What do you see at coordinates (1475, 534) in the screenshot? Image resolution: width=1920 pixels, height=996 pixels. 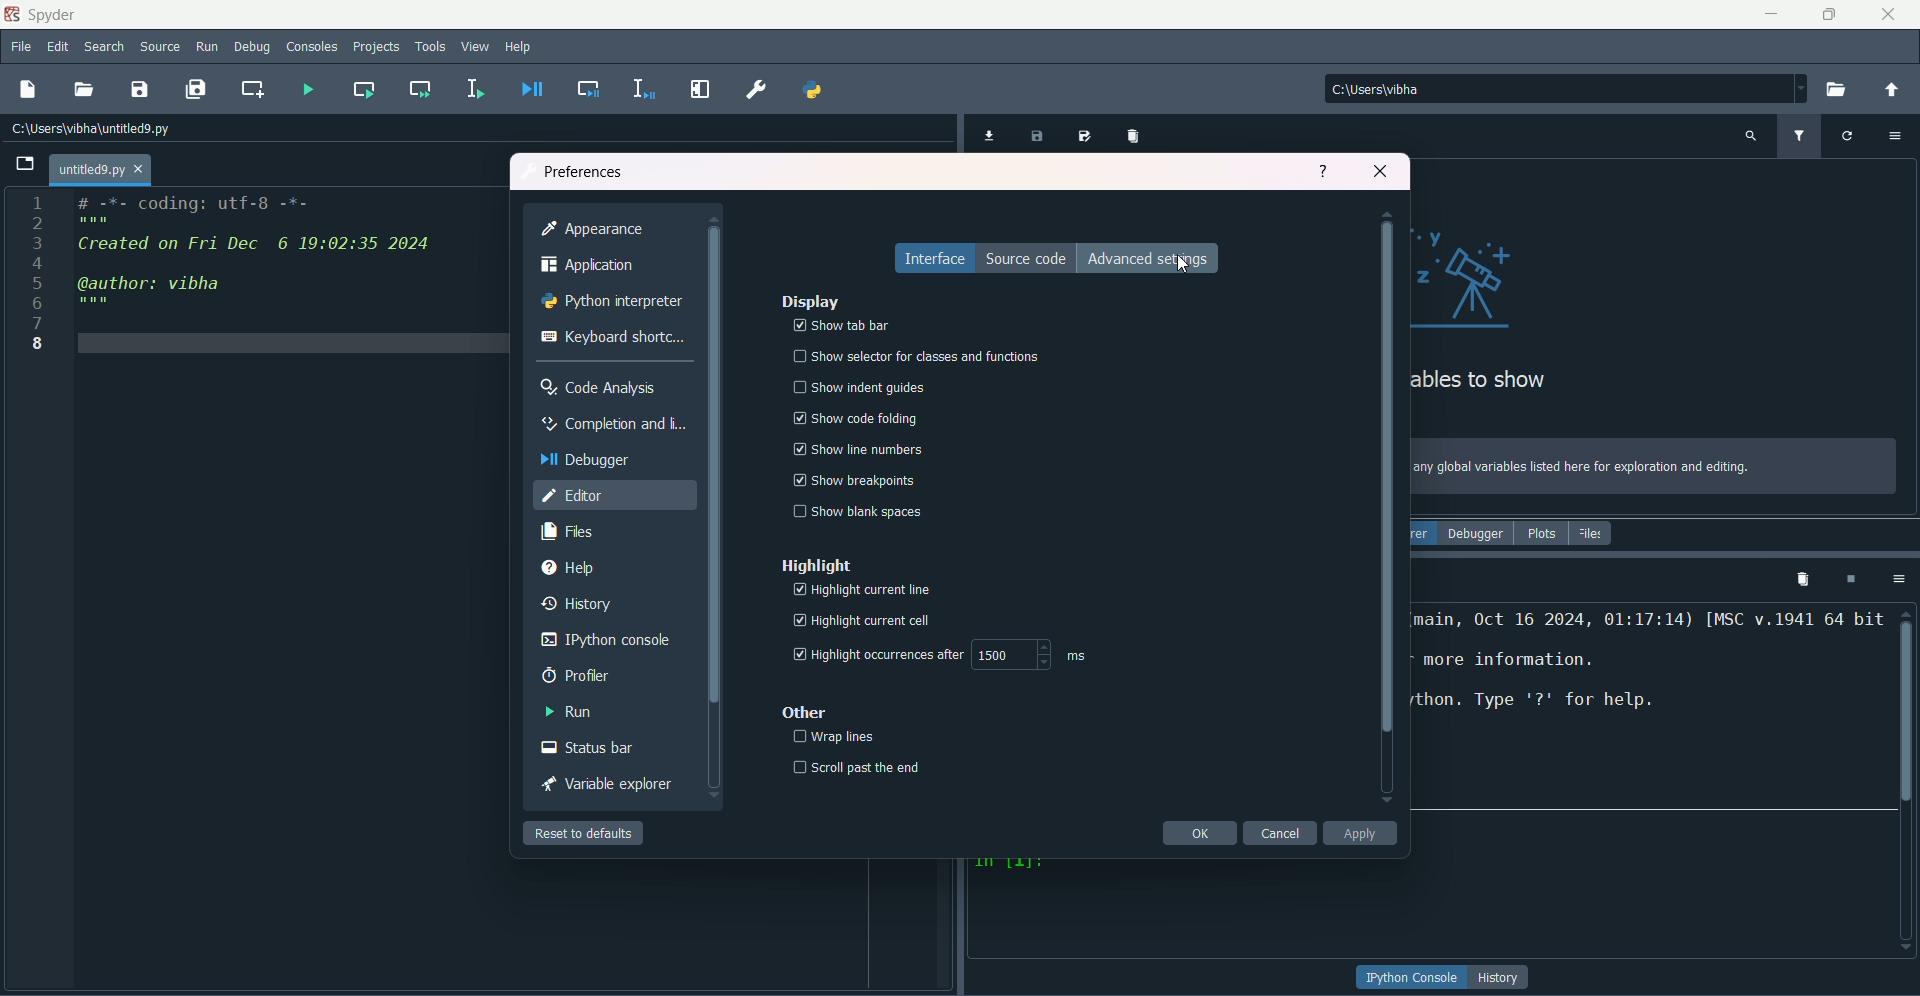 I see `debugger` at bounding box center [1475, 534].